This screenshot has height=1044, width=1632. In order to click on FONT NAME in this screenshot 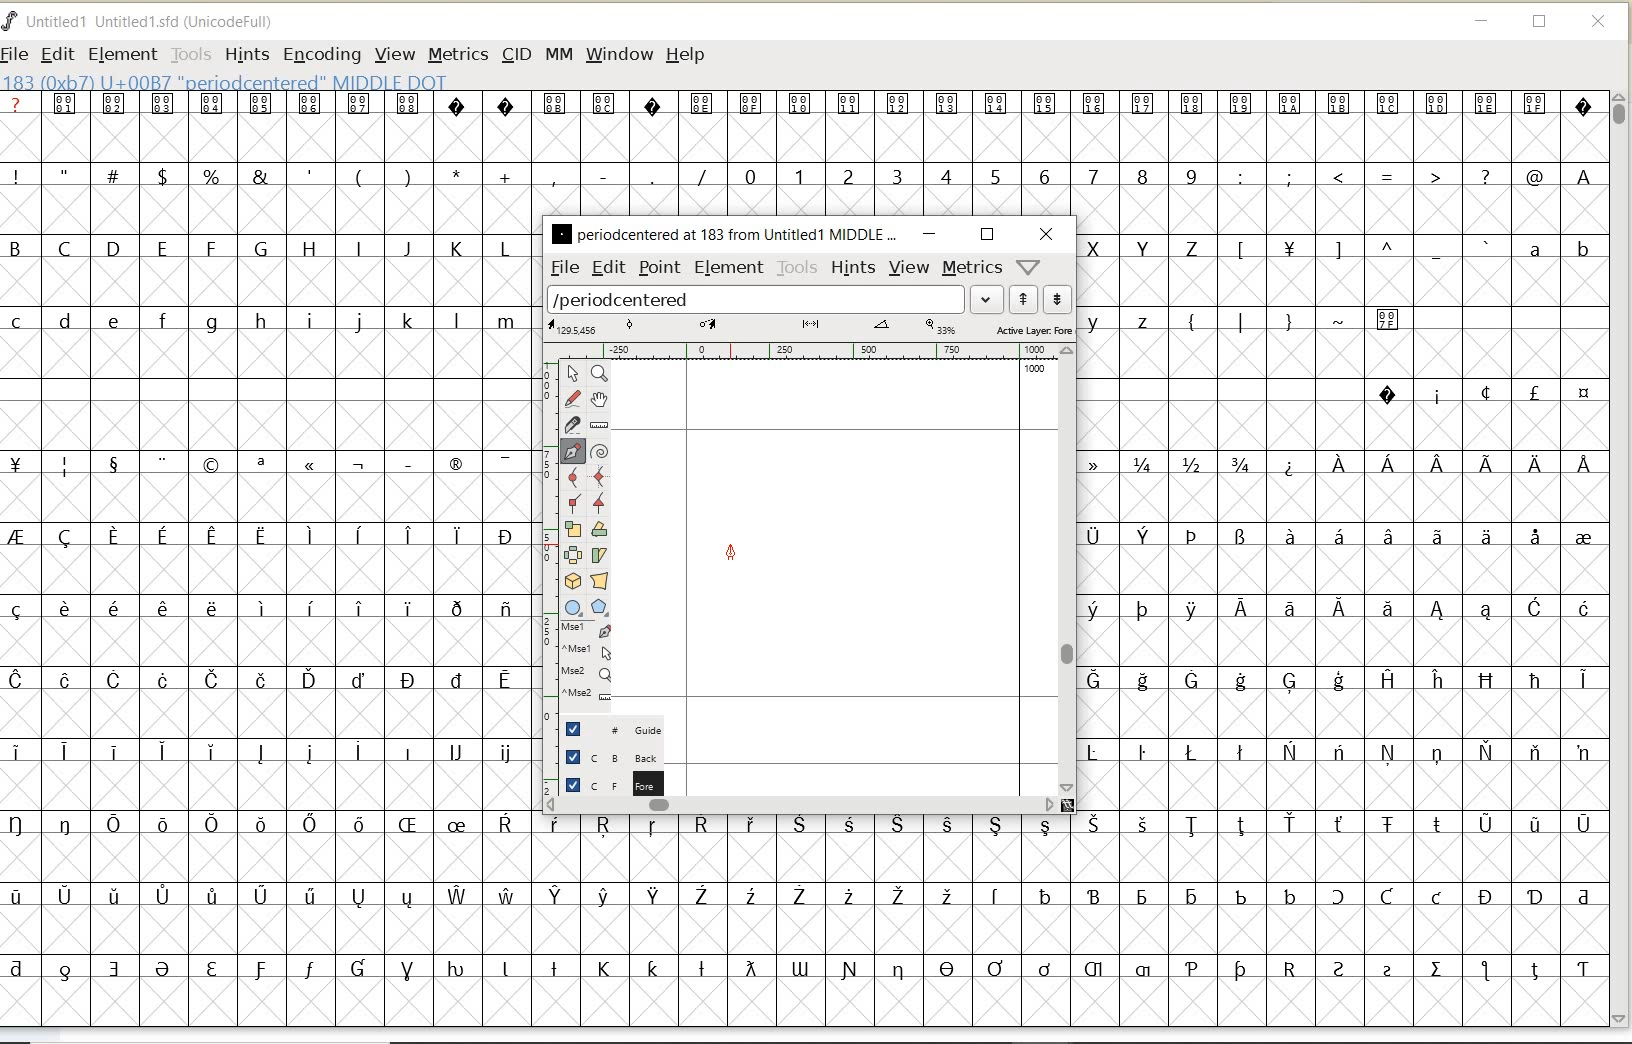, I will do `click(156, 22)`.